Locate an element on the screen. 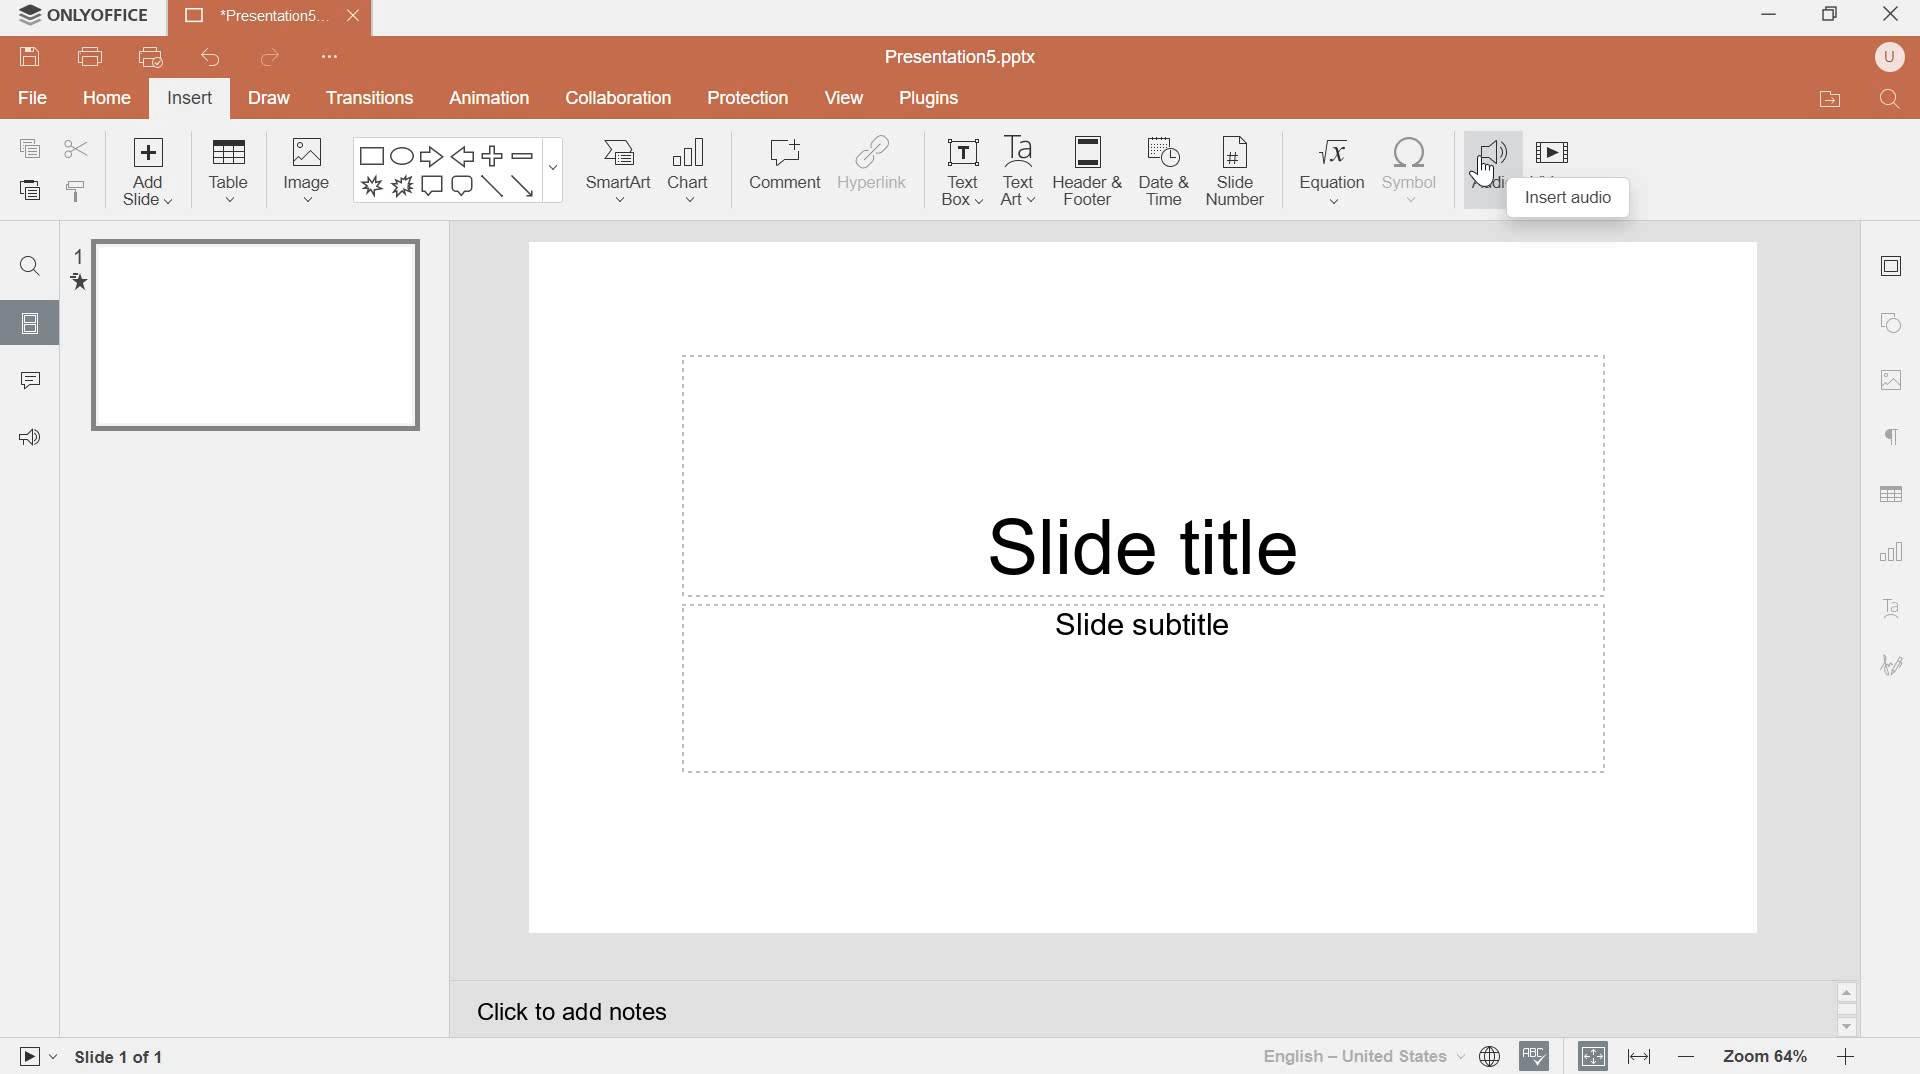 This screenshot has width=1920, height=1074. Restore down is located at coordinates (1833, 14).